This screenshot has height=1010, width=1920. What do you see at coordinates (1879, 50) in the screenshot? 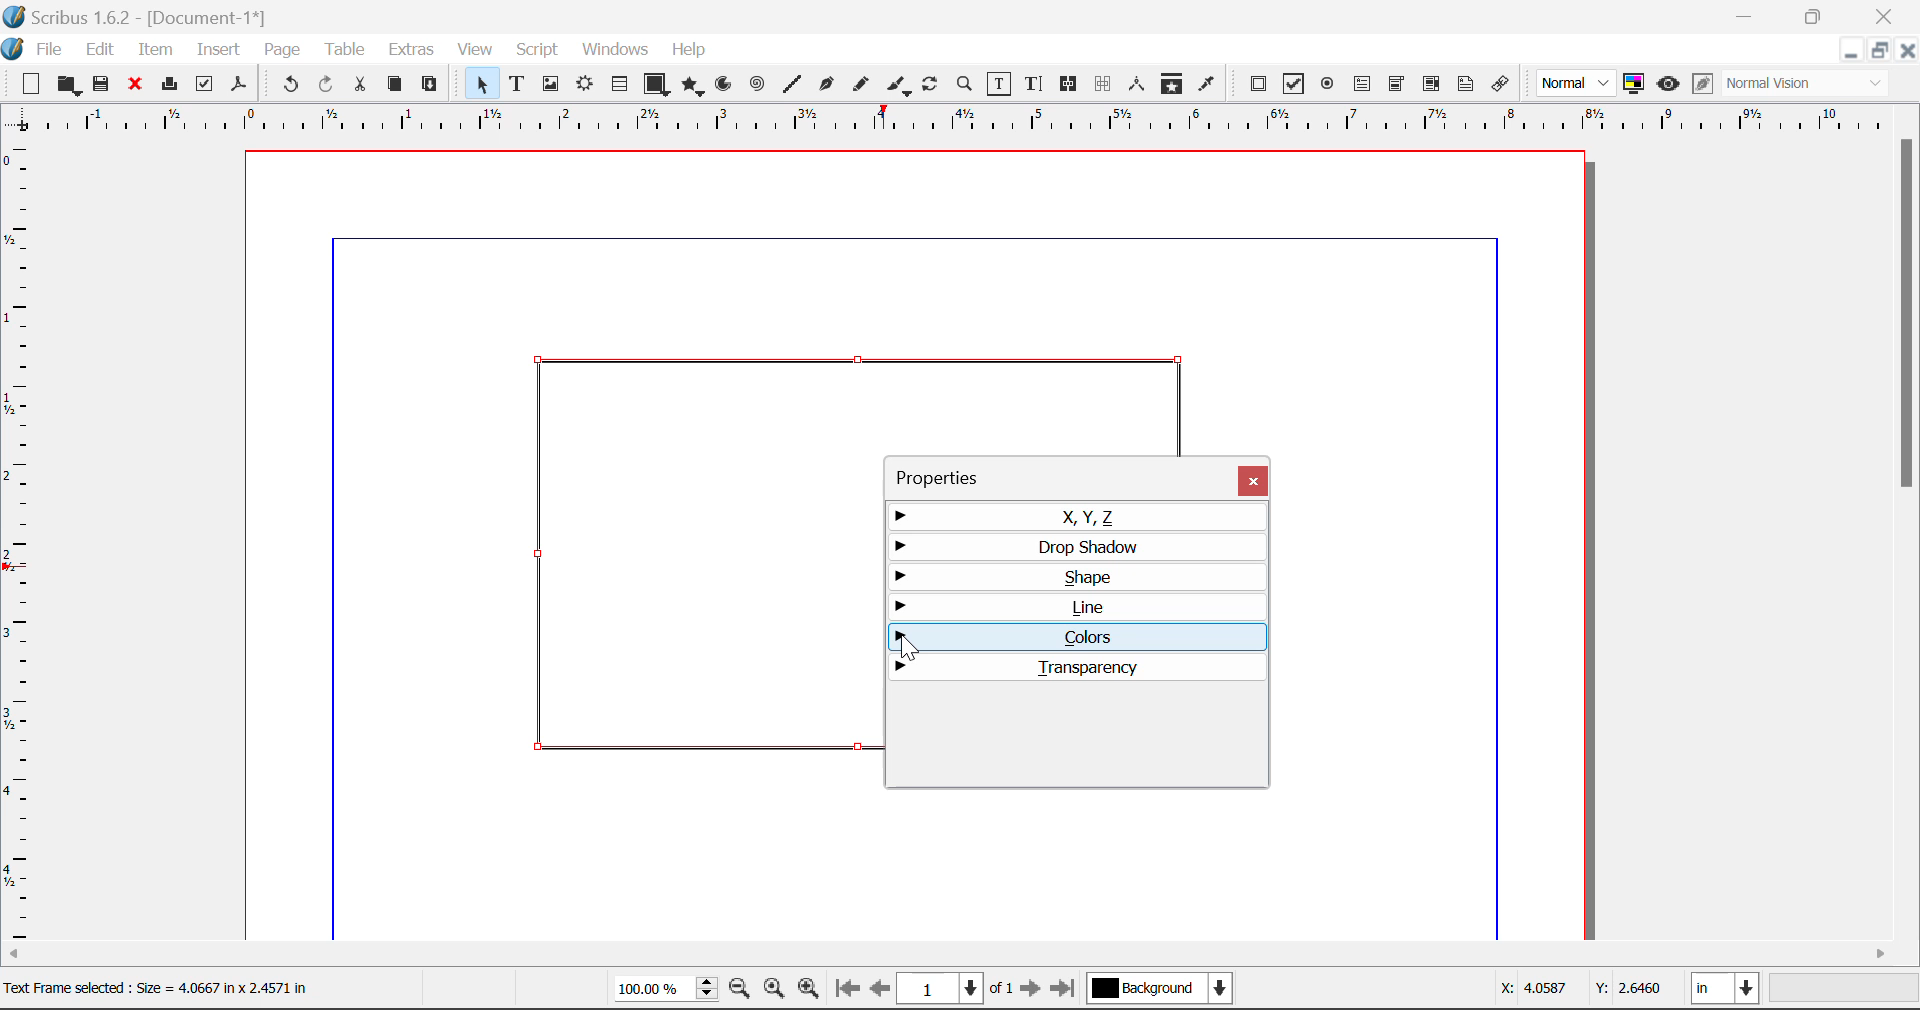
I see `Minimize` at bounding box center [1879, 50].